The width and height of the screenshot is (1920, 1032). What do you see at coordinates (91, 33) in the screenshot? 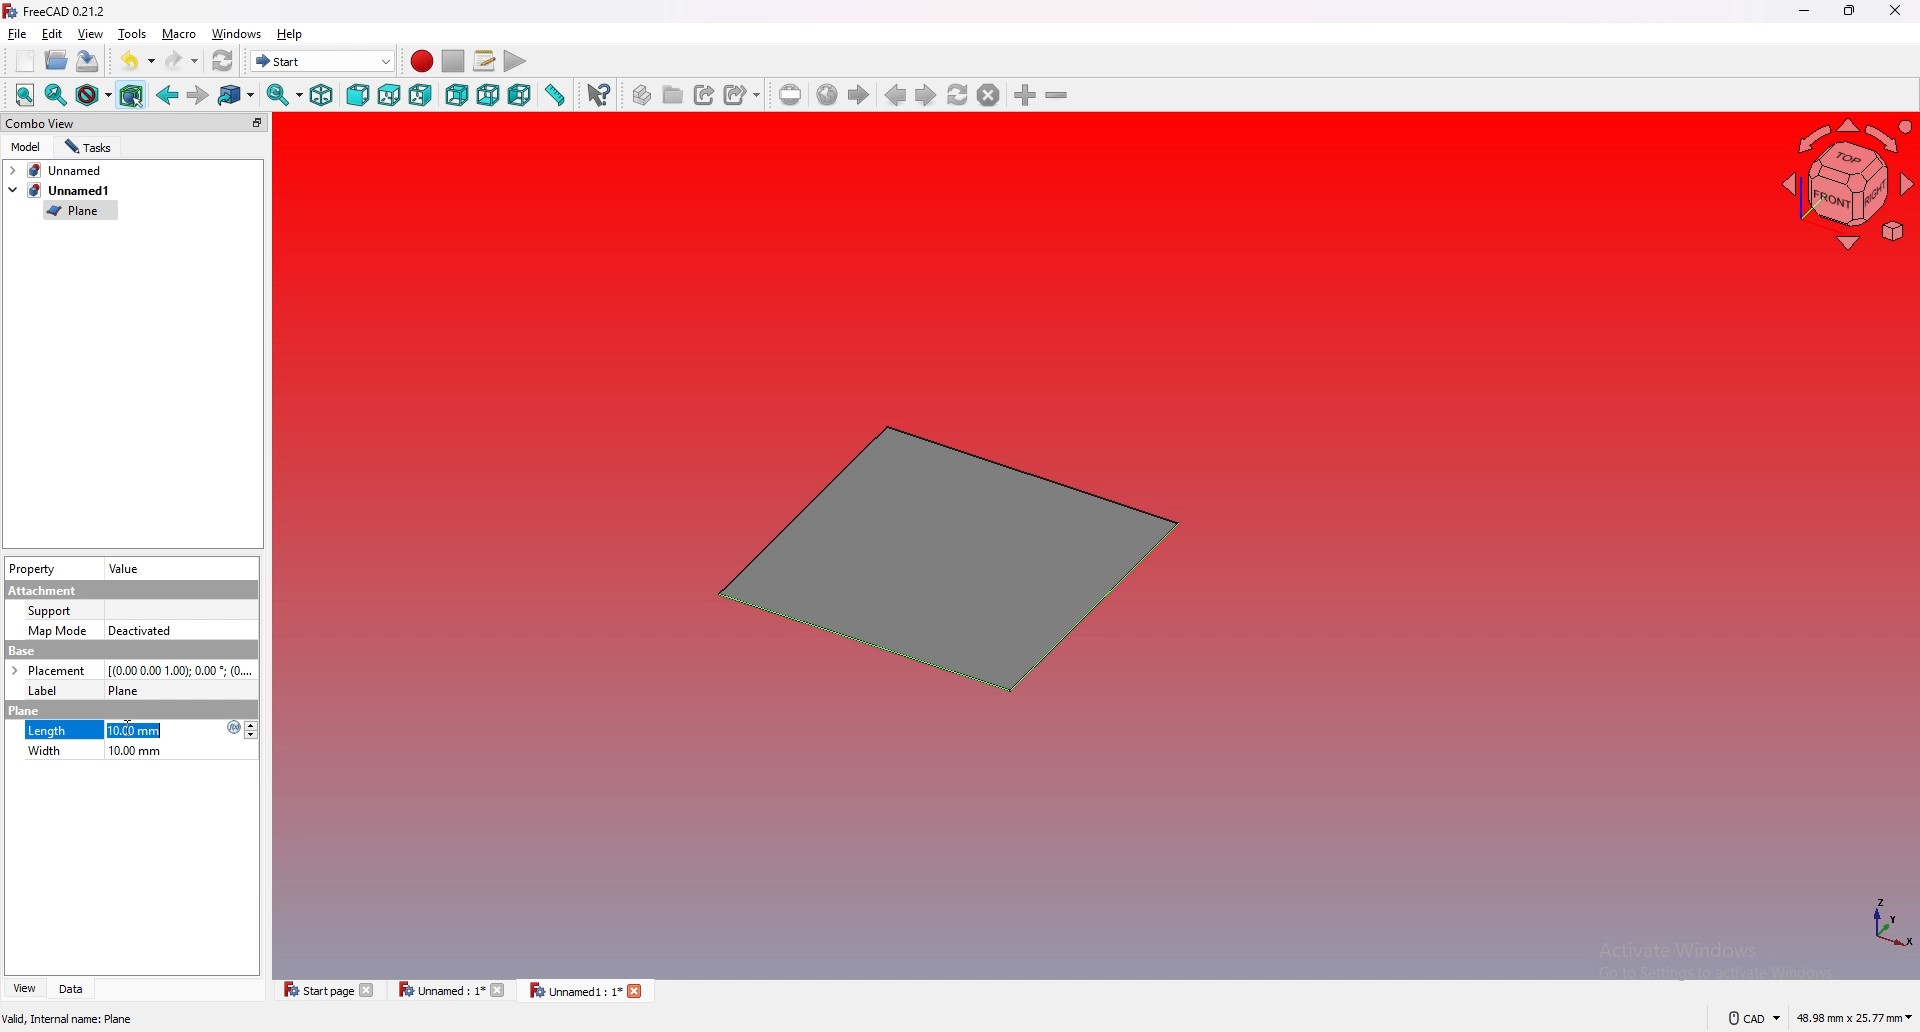
I see `view` at bounding box center [91, 33].